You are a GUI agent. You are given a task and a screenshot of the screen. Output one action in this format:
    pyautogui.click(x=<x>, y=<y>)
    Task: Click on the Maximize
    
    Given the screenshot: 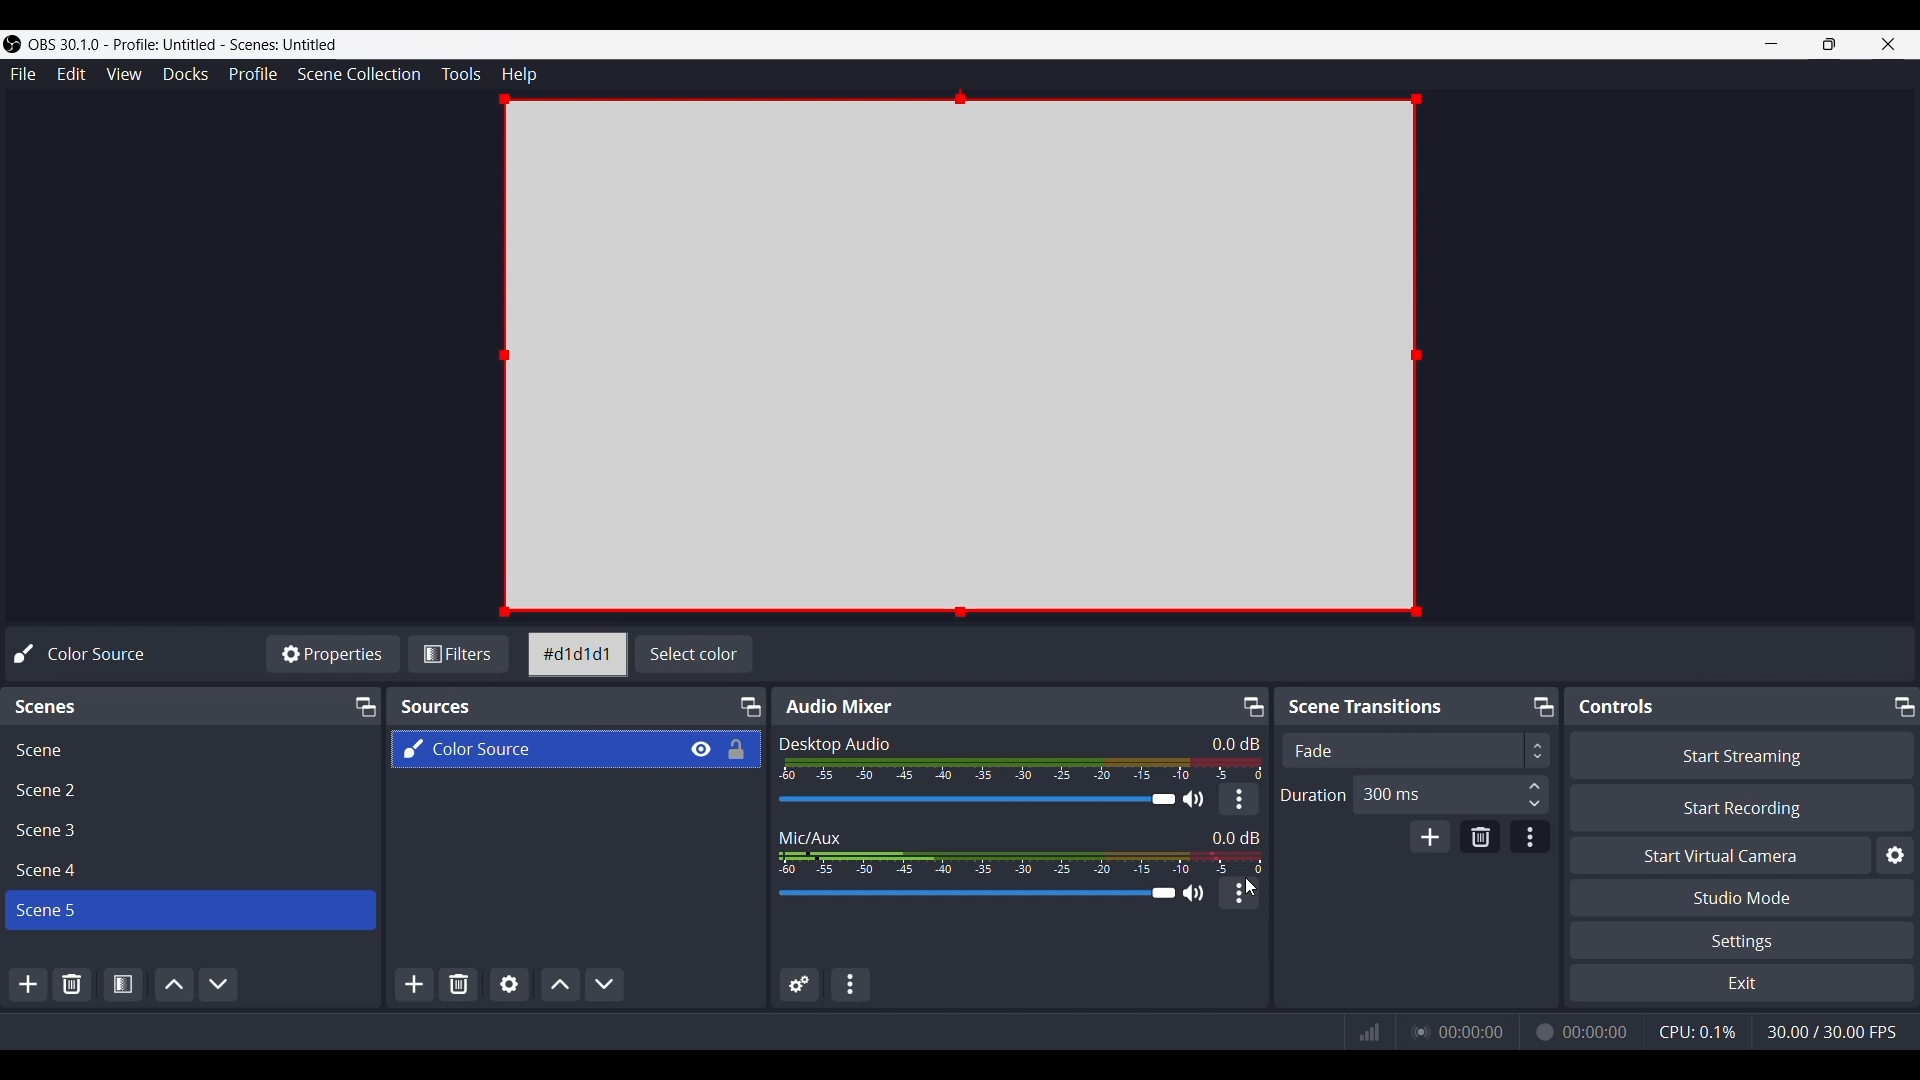 What is the action you would take?
    pyautogui.click(x=1251, y=703)
    